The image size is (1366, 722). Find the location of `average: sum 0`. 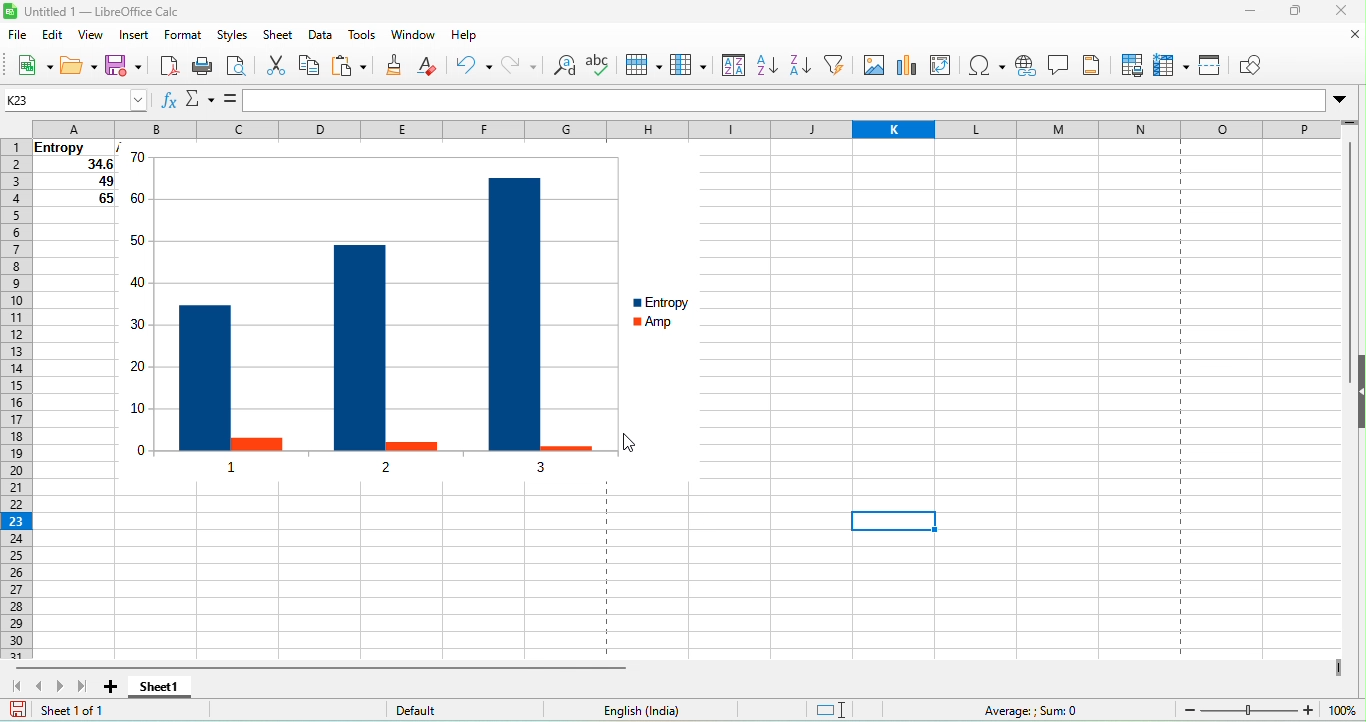

average: sum 0 is located at coordinates (1035, 711).